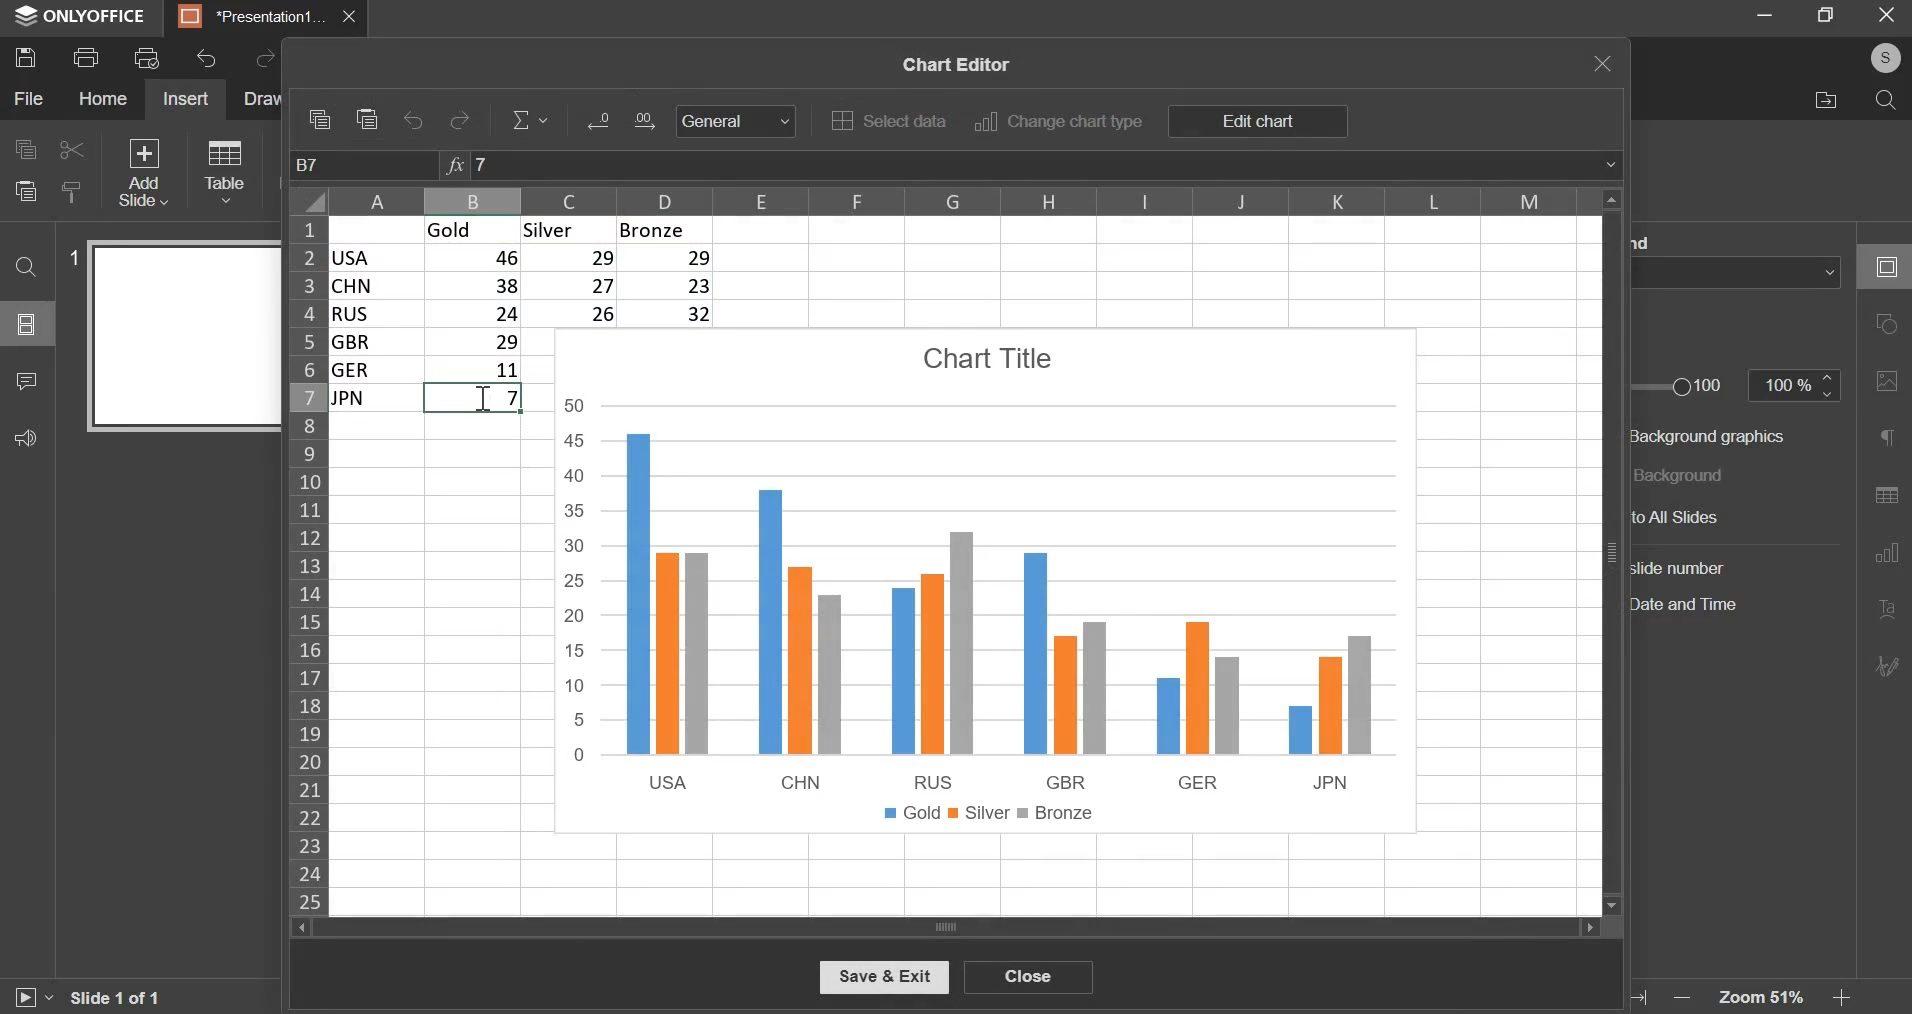 This screenshot has height=1014, width=1912. I want to click on file, so click(28, 99).